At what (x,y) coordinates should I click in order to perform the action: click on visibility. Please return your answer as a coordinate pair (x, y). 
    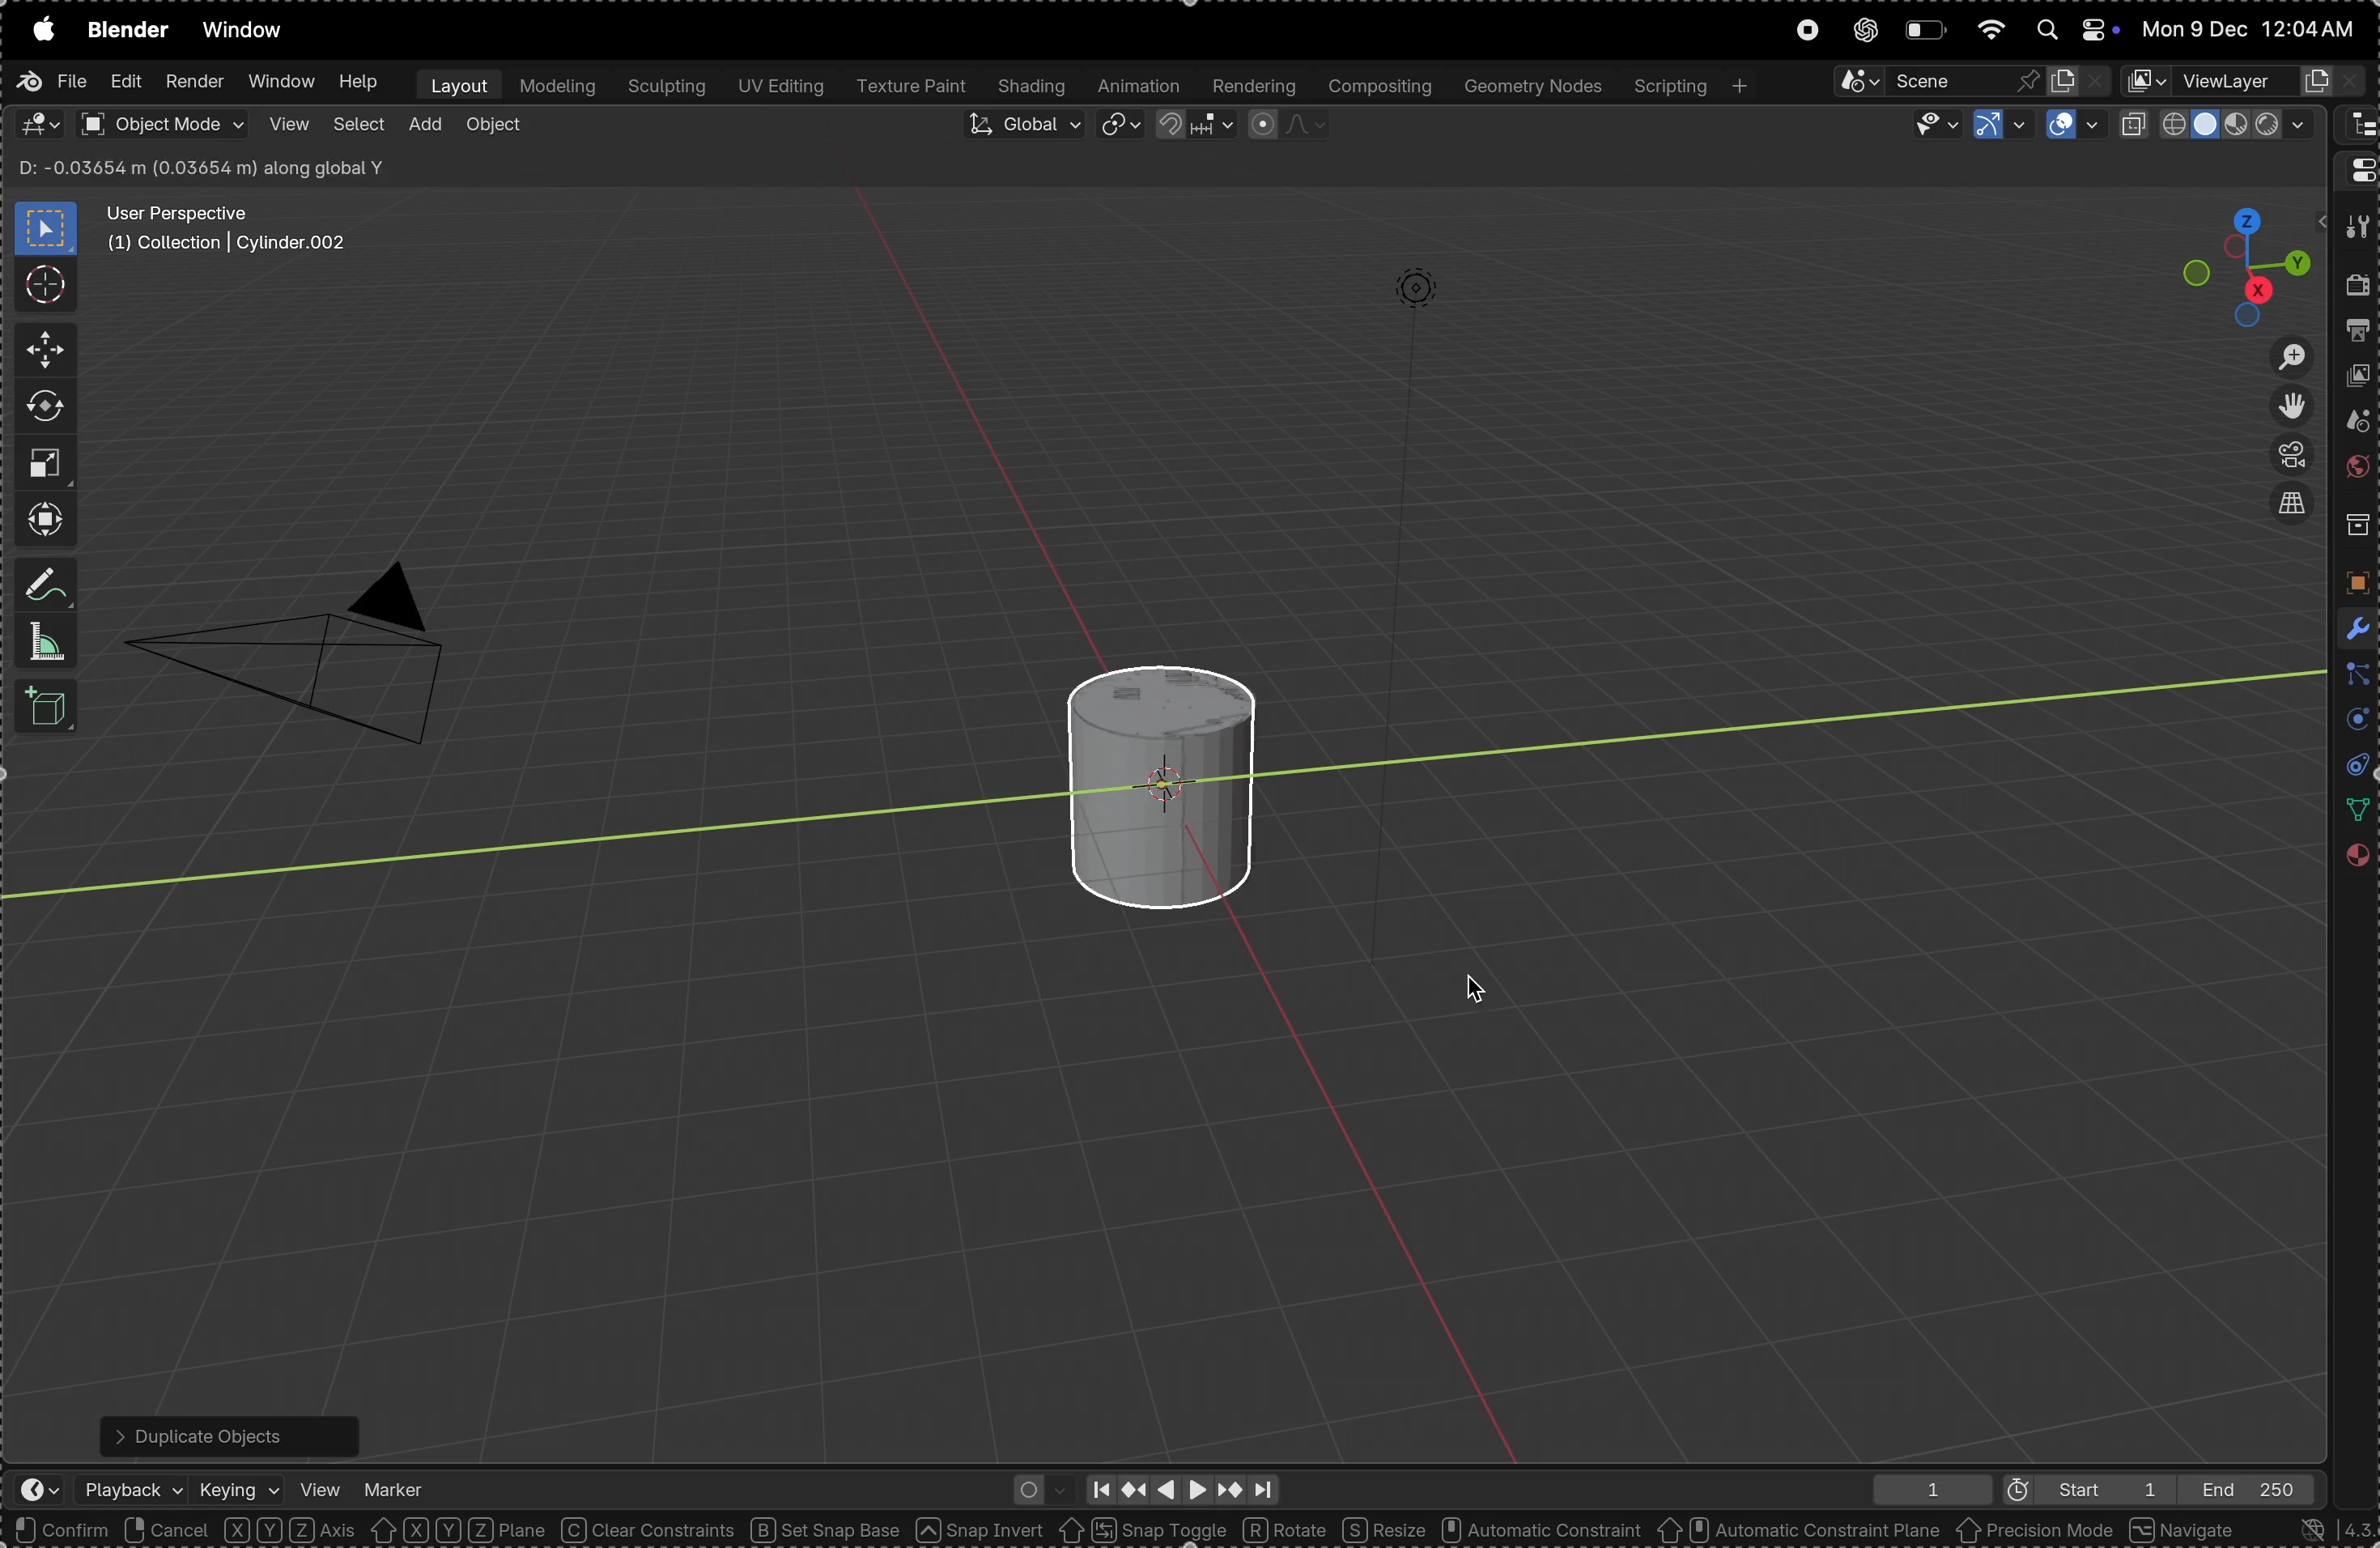
    Looking at the image, I should click on (1927, 125).